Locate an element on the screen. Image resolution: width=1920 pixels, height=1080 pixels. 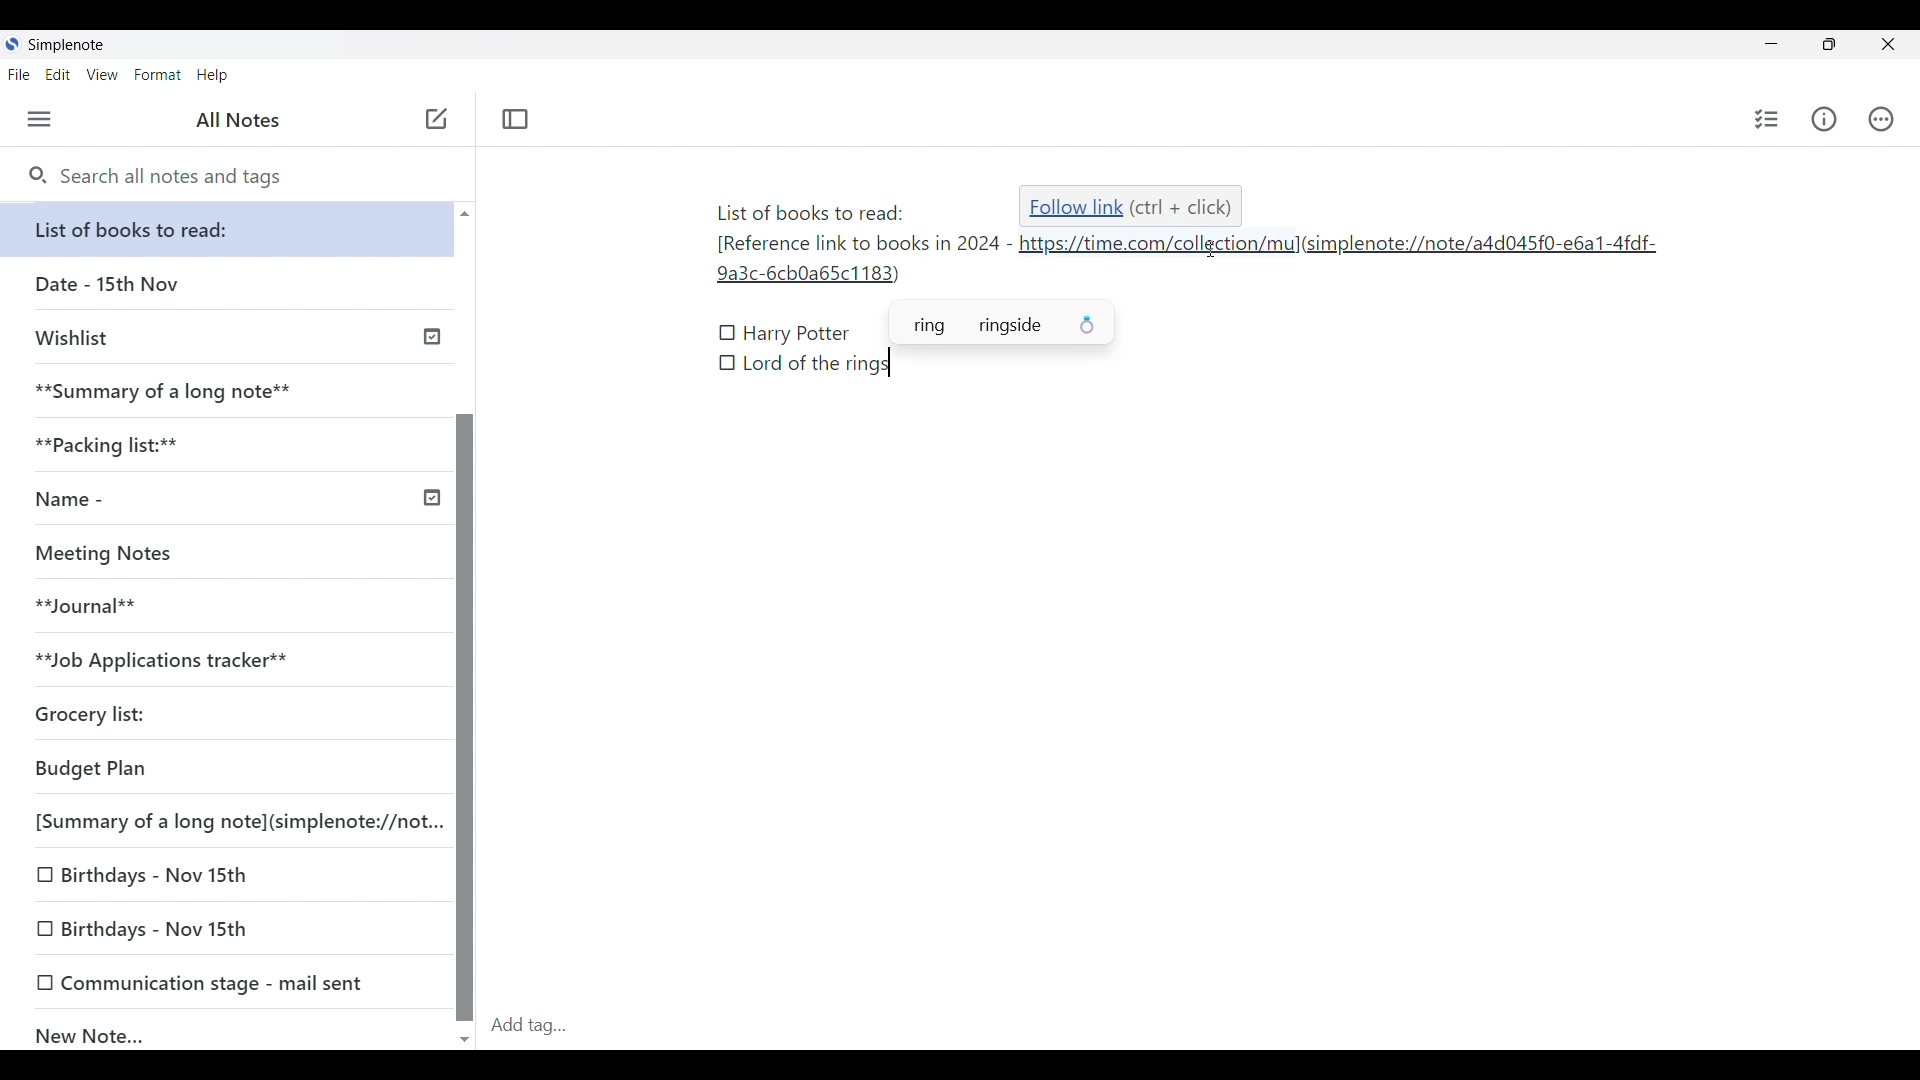
List of books to read: is located at coordinates (232, 229).